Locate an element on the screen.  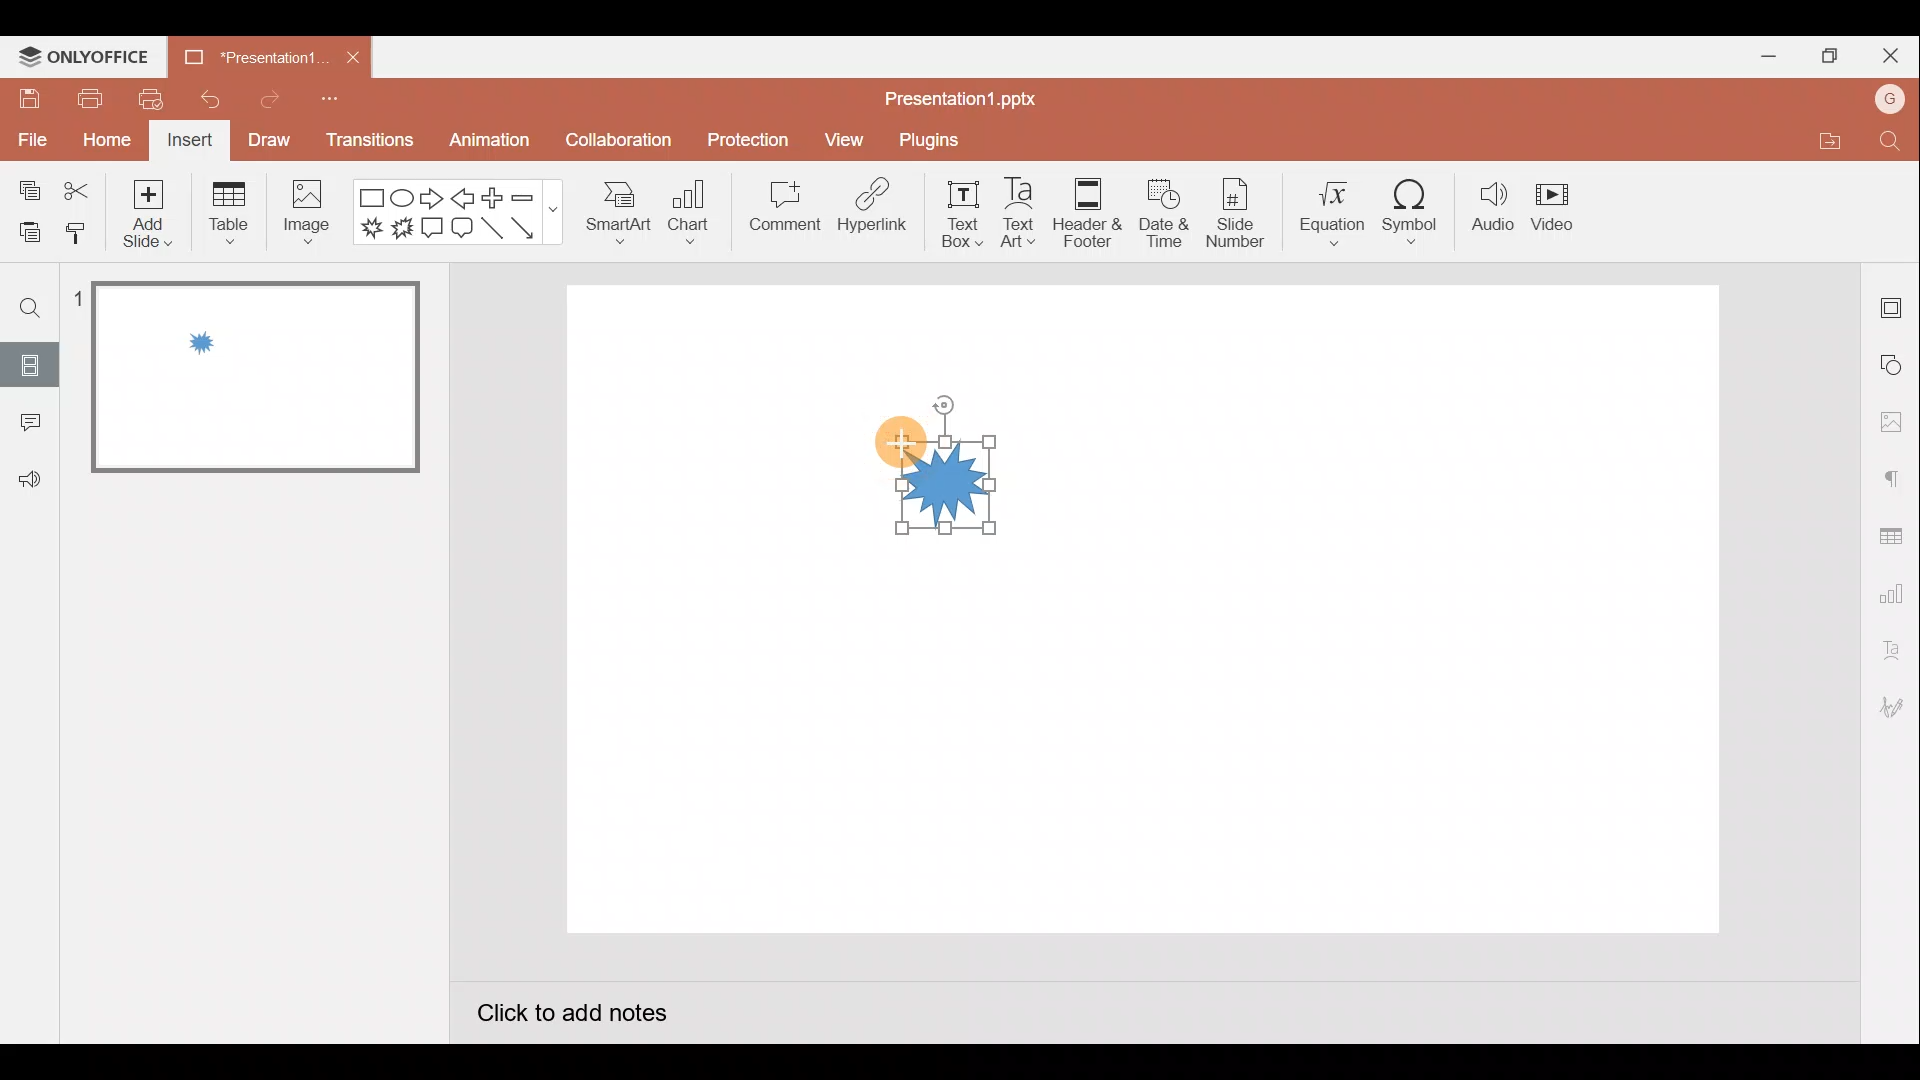
Slide settings is located at coordinates (1894, 302).